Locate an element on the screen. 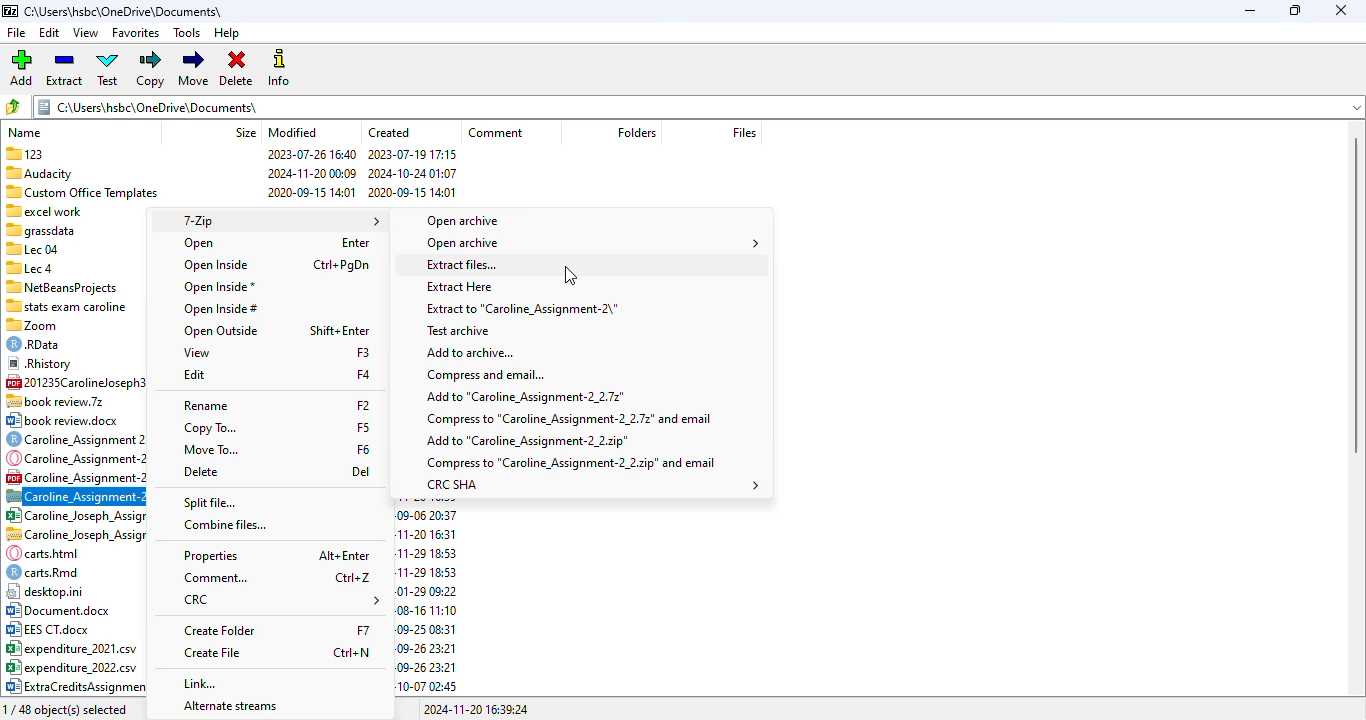 This screenshot has height=720, width=1366. extract files is located at coordinates (463, 265).